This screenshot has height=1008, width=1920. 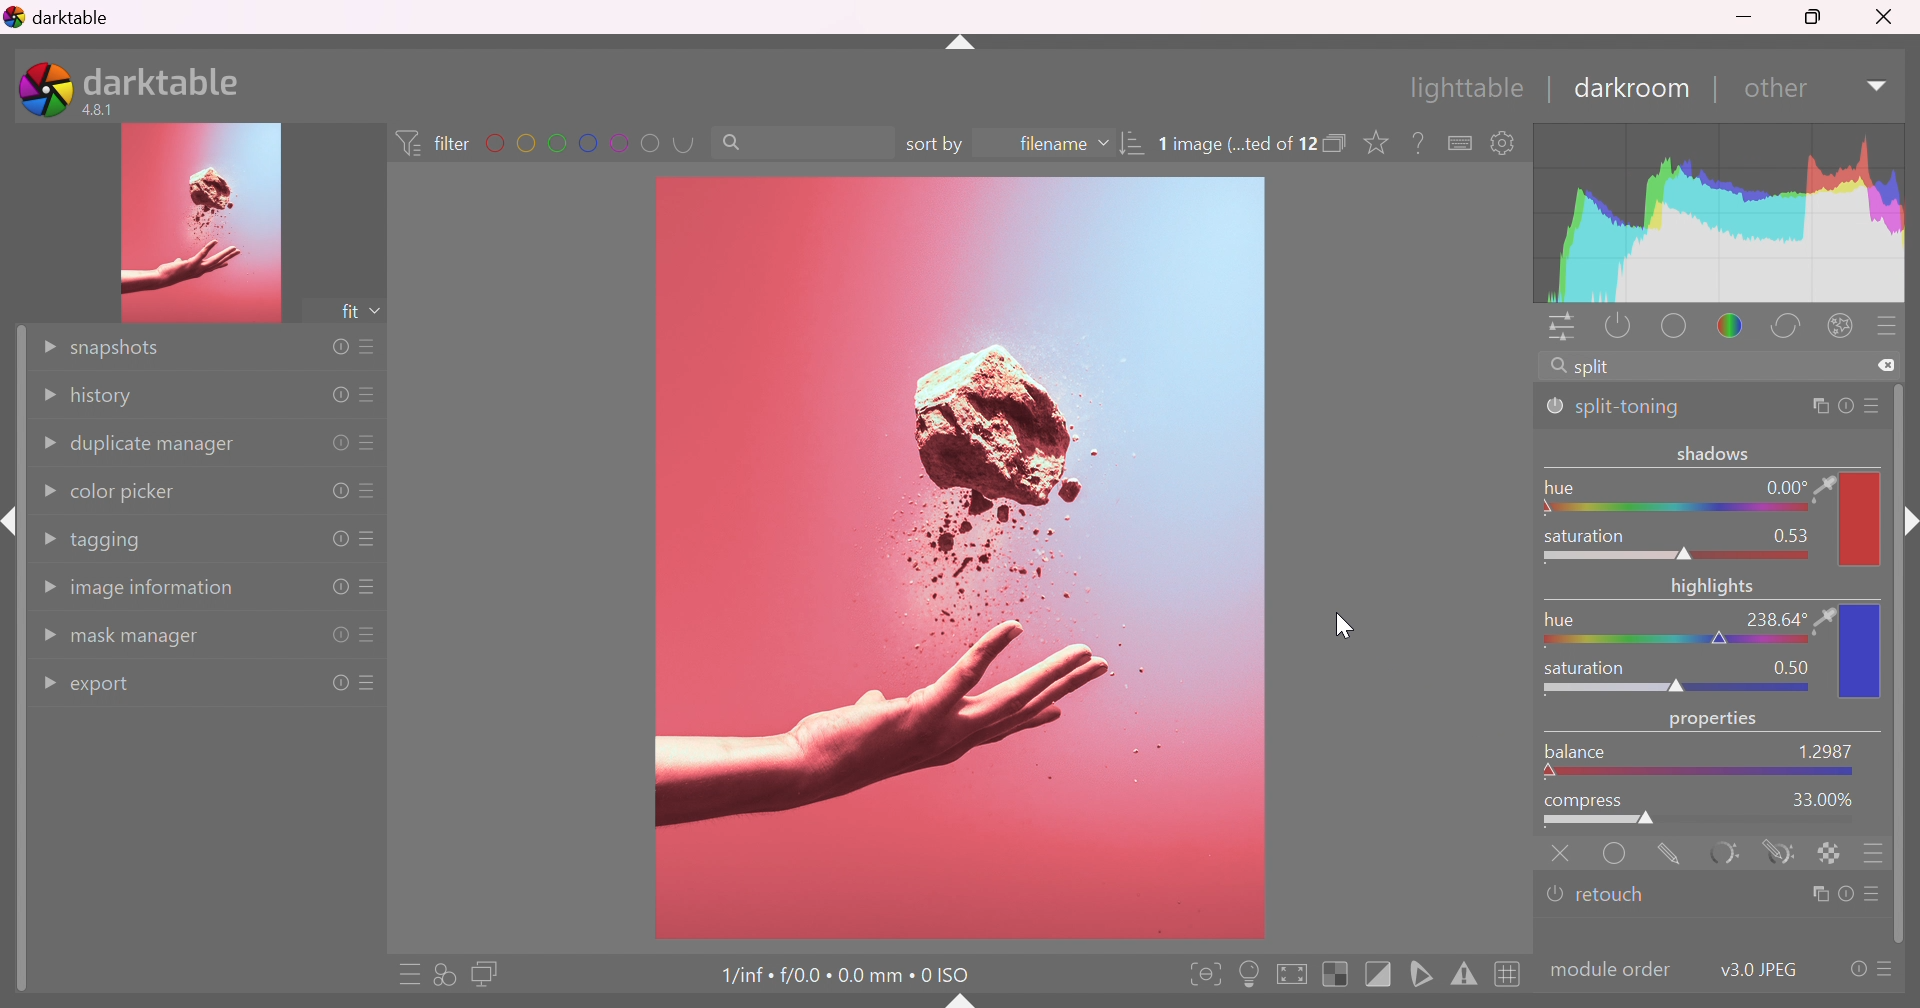 What do you see at coordinates (934, 145) in the screenshot?
I see `sort by` at bounding box center [934, 145].